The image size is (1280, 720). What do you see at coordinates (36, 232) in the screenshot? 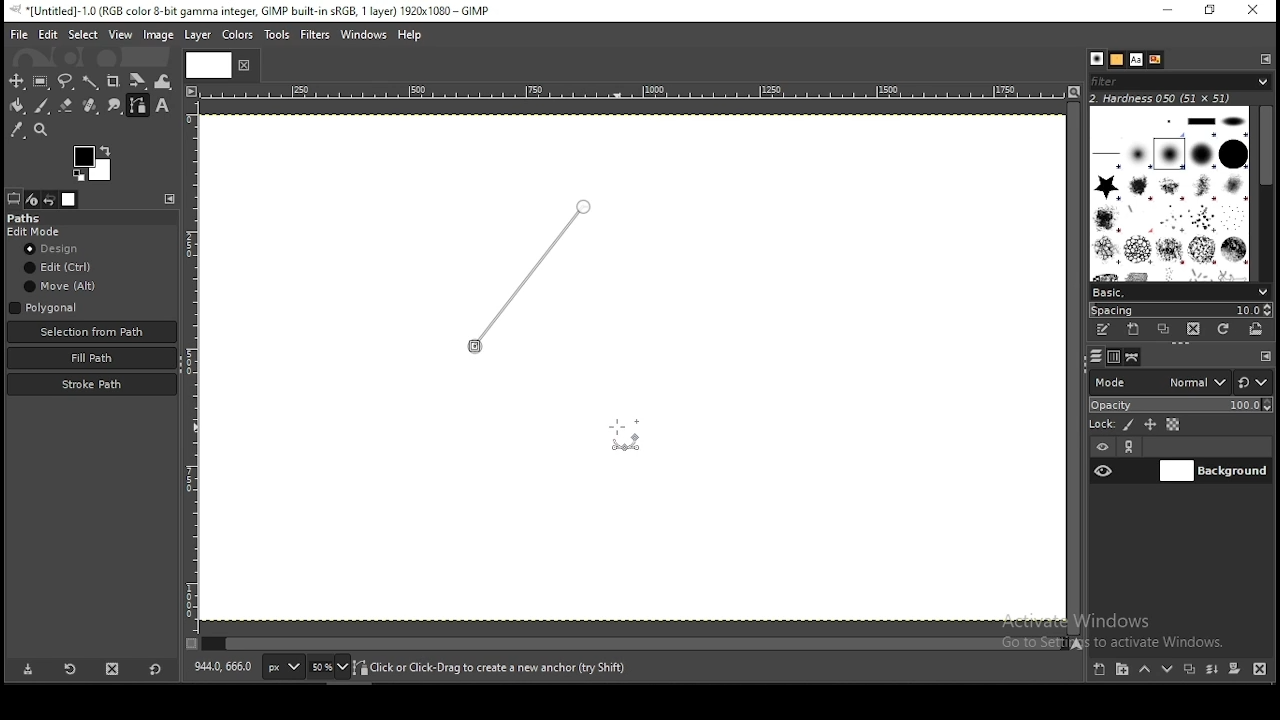
I see `edit mode` at bounding box center [36, 232].